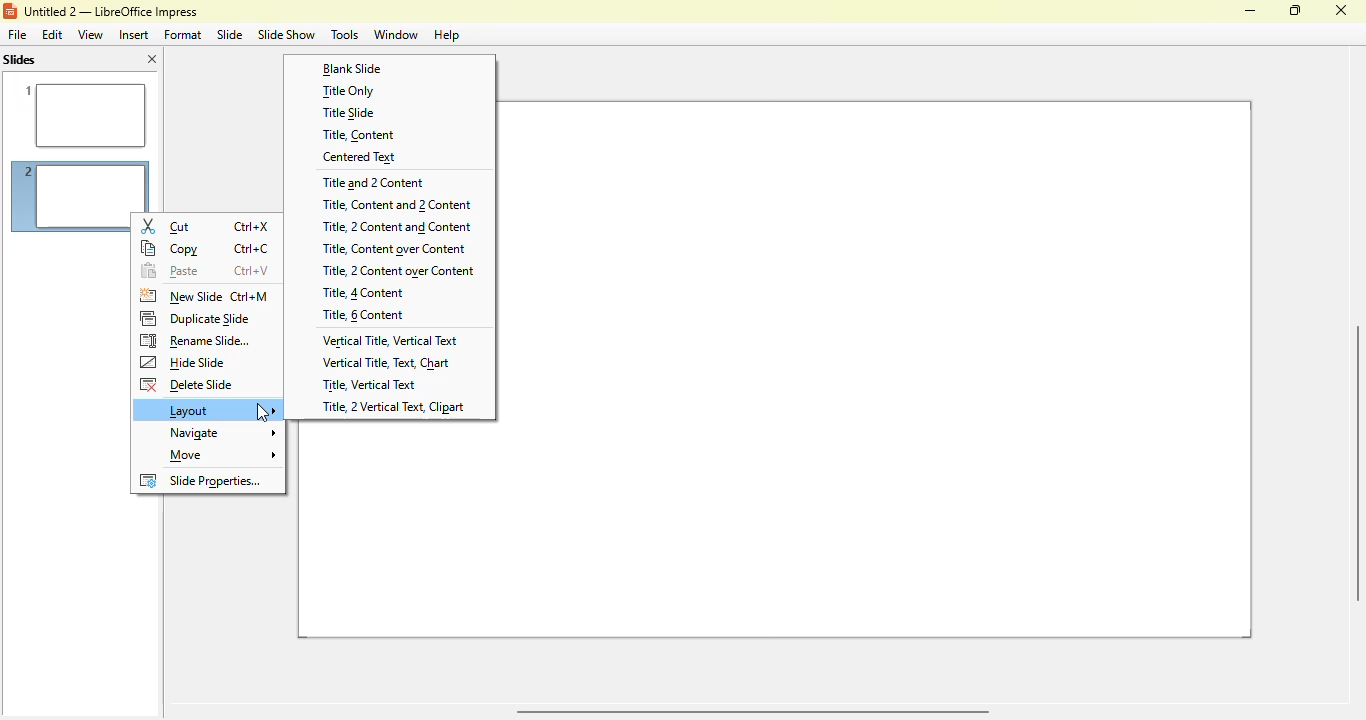  What do you see at coordinates (447, 35) in the screenshot?
I see `help` at bounding box center [447, 35].